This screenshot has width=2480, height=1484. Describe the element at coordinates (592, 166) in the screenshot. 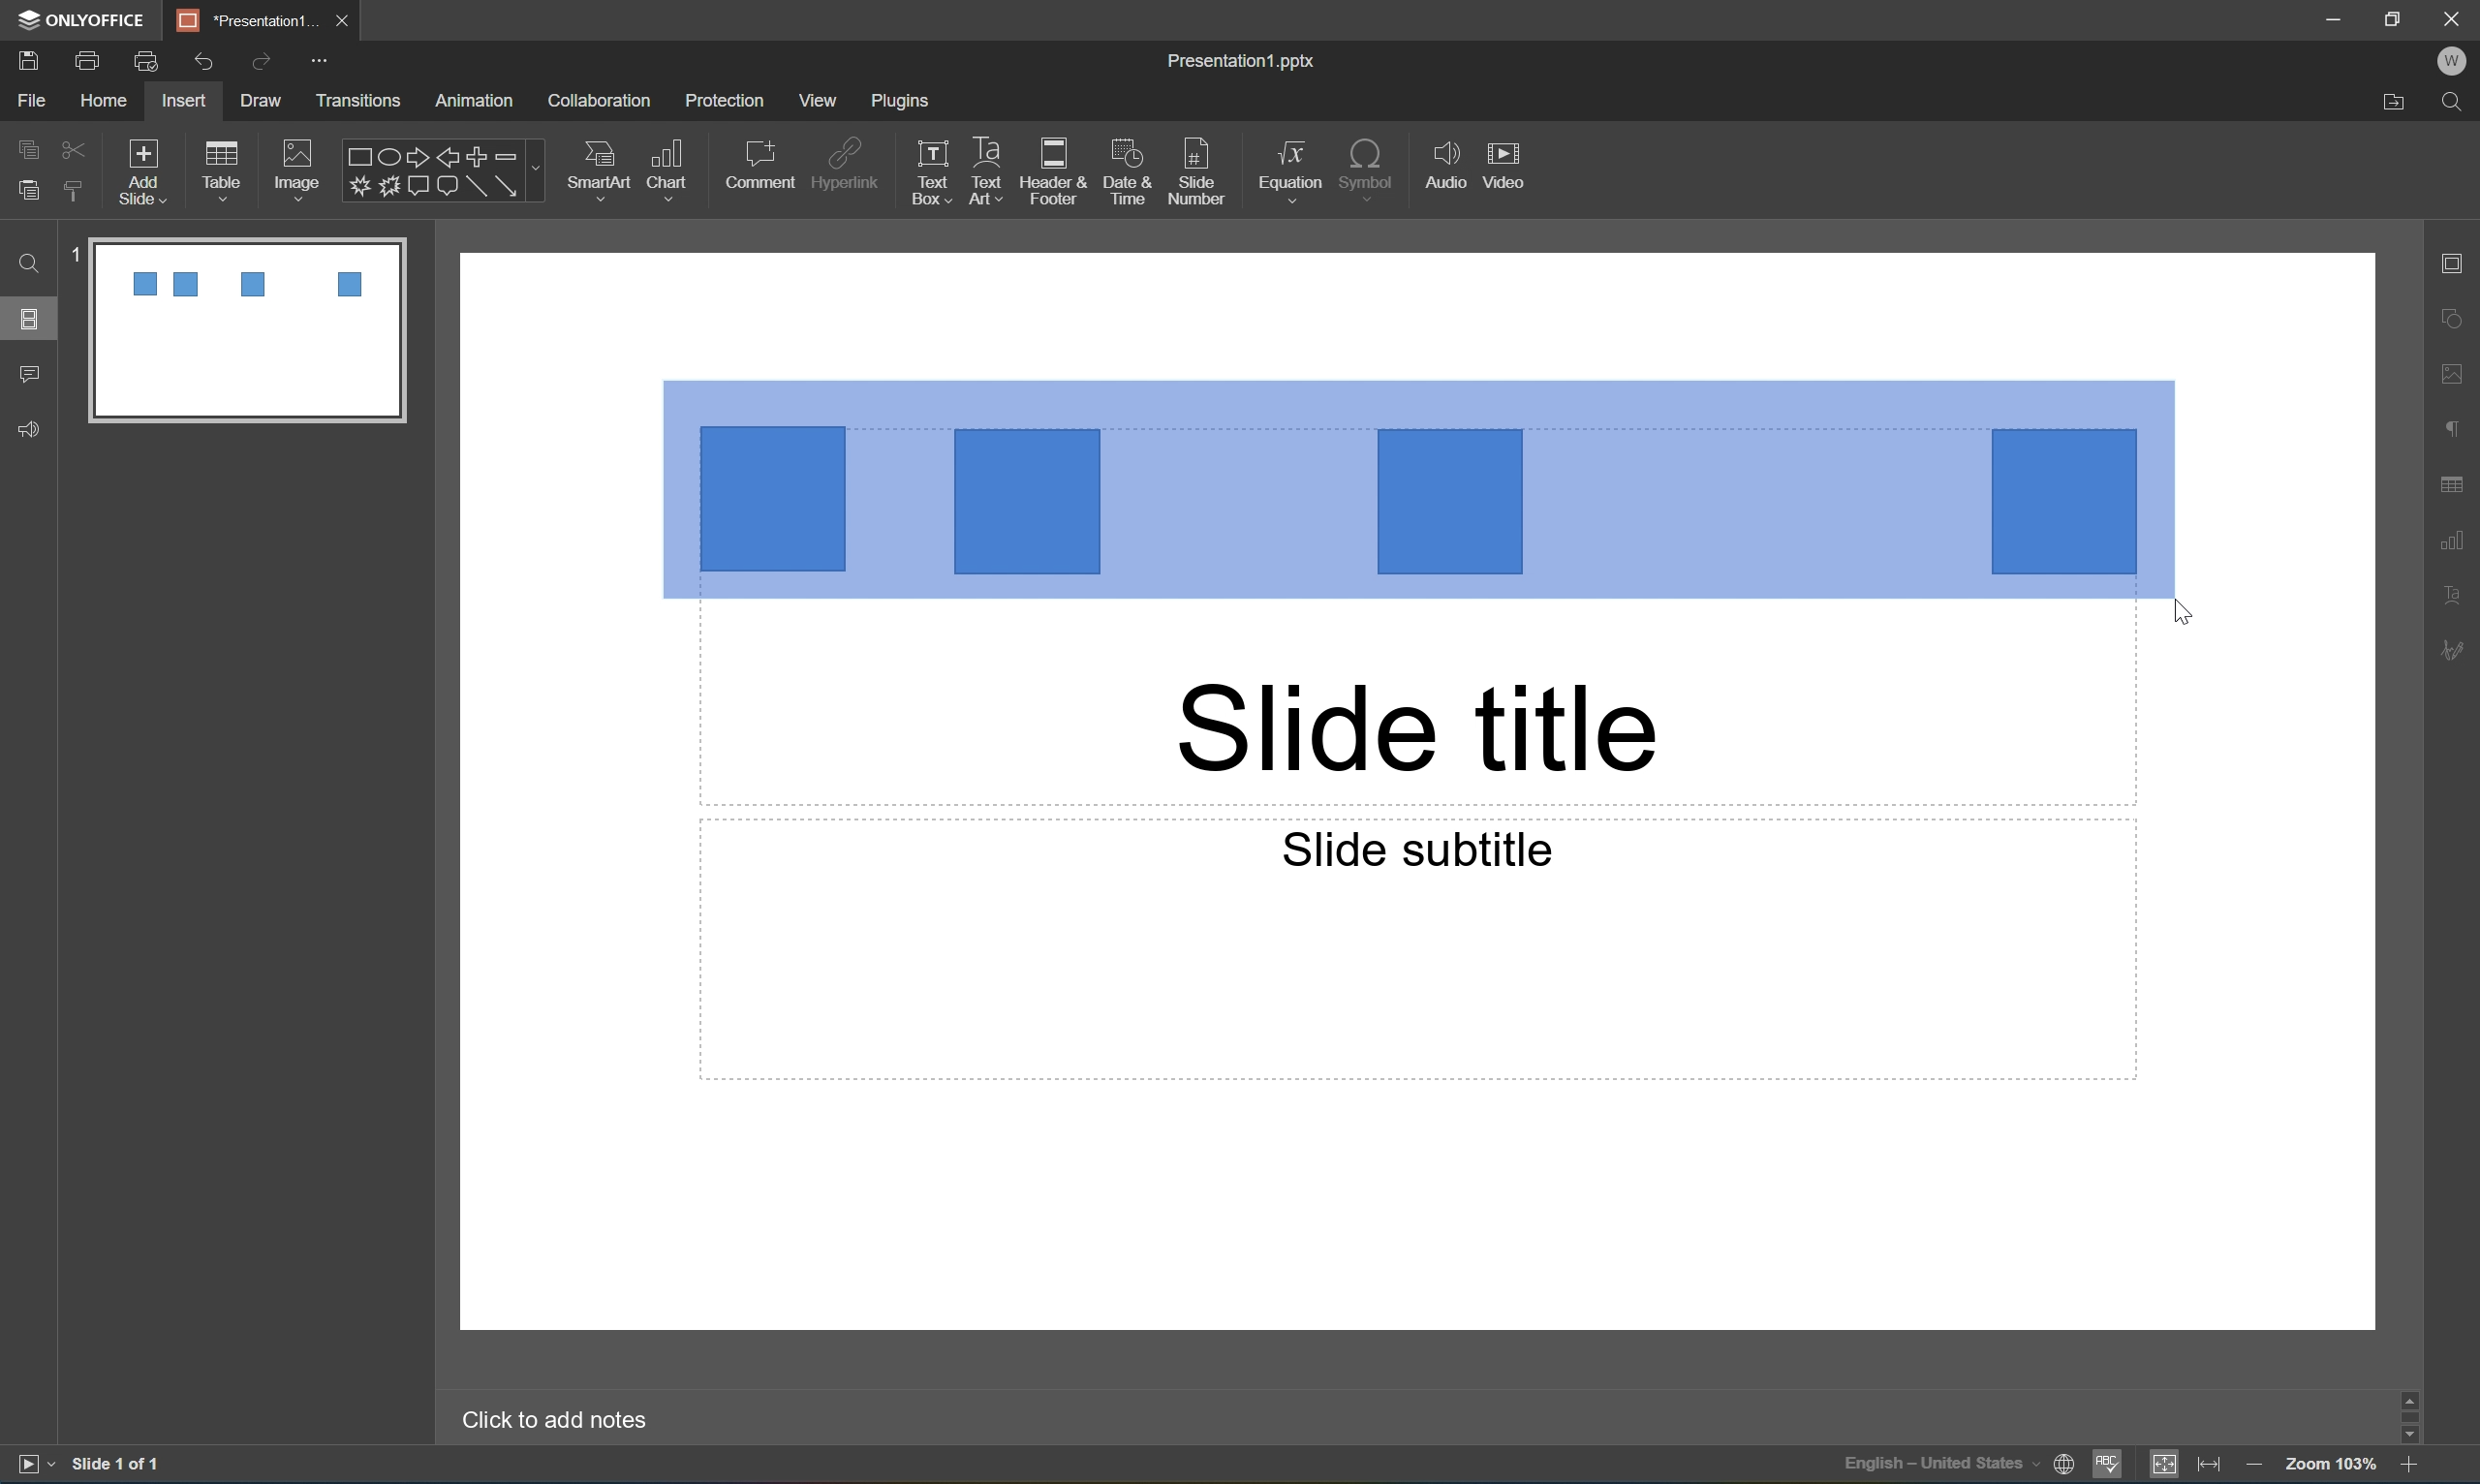

I see `smart art` at that location.